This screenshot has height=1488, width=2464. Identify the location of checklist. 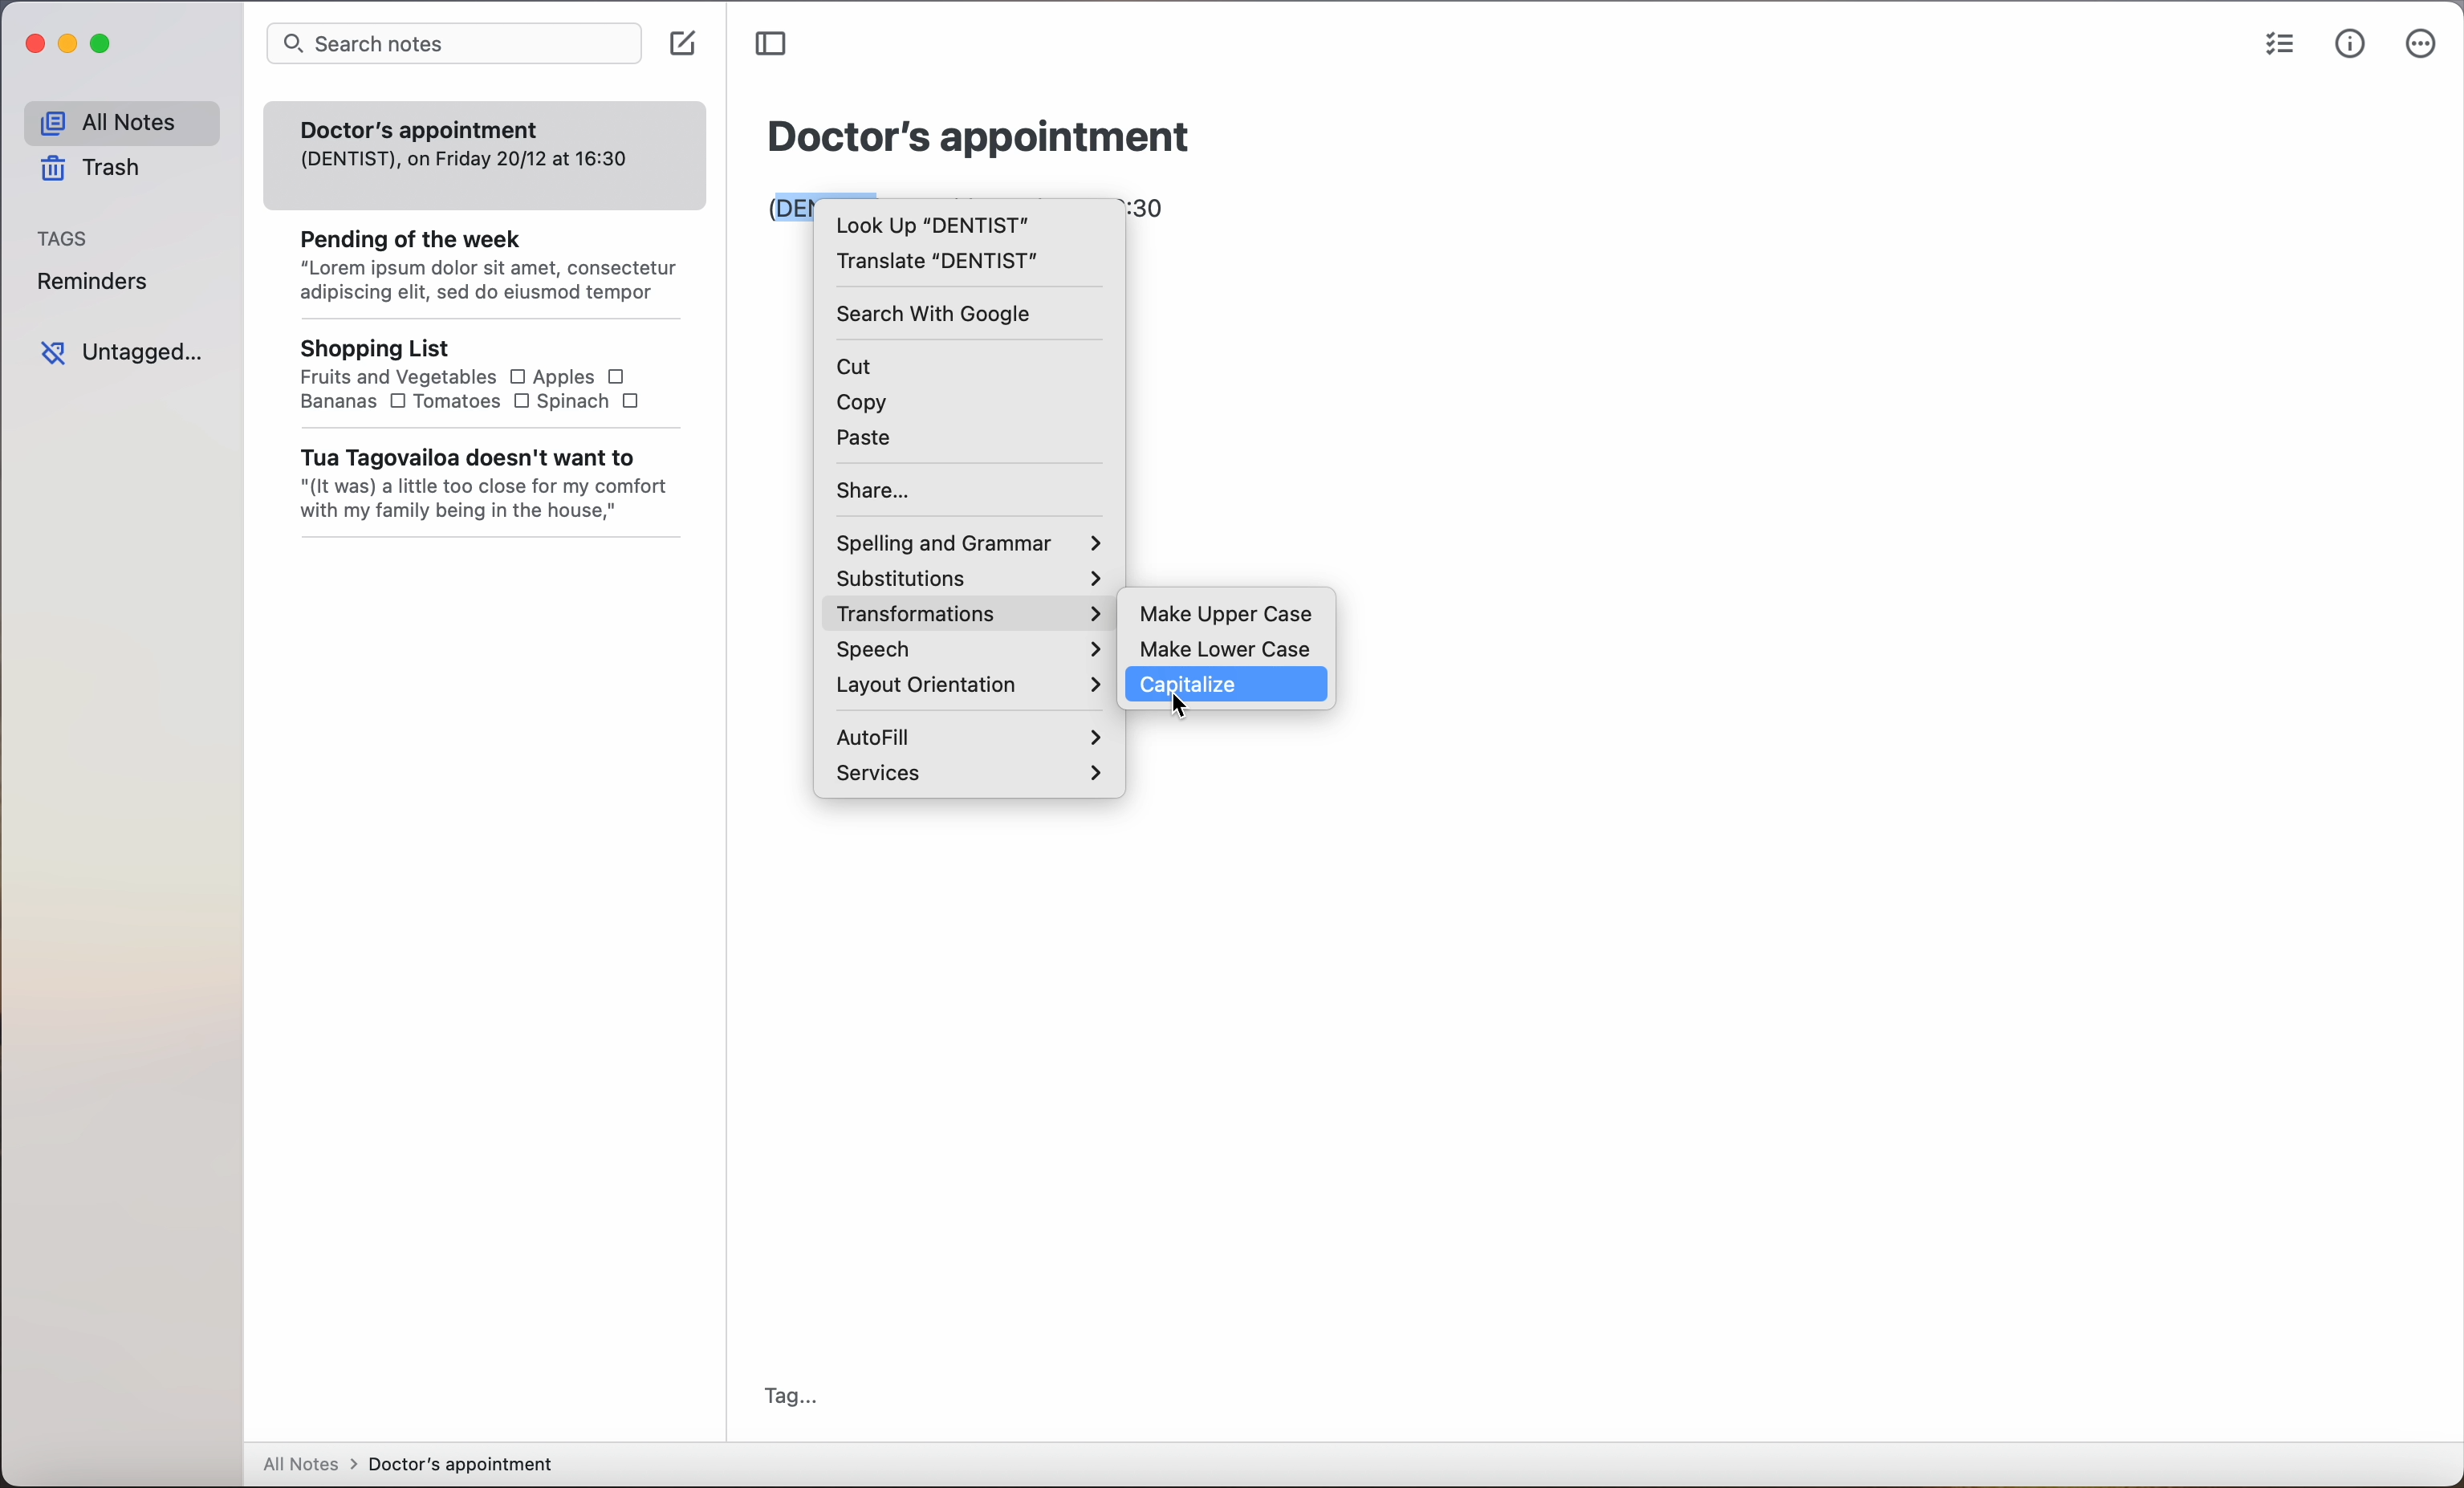
(2282, 41).